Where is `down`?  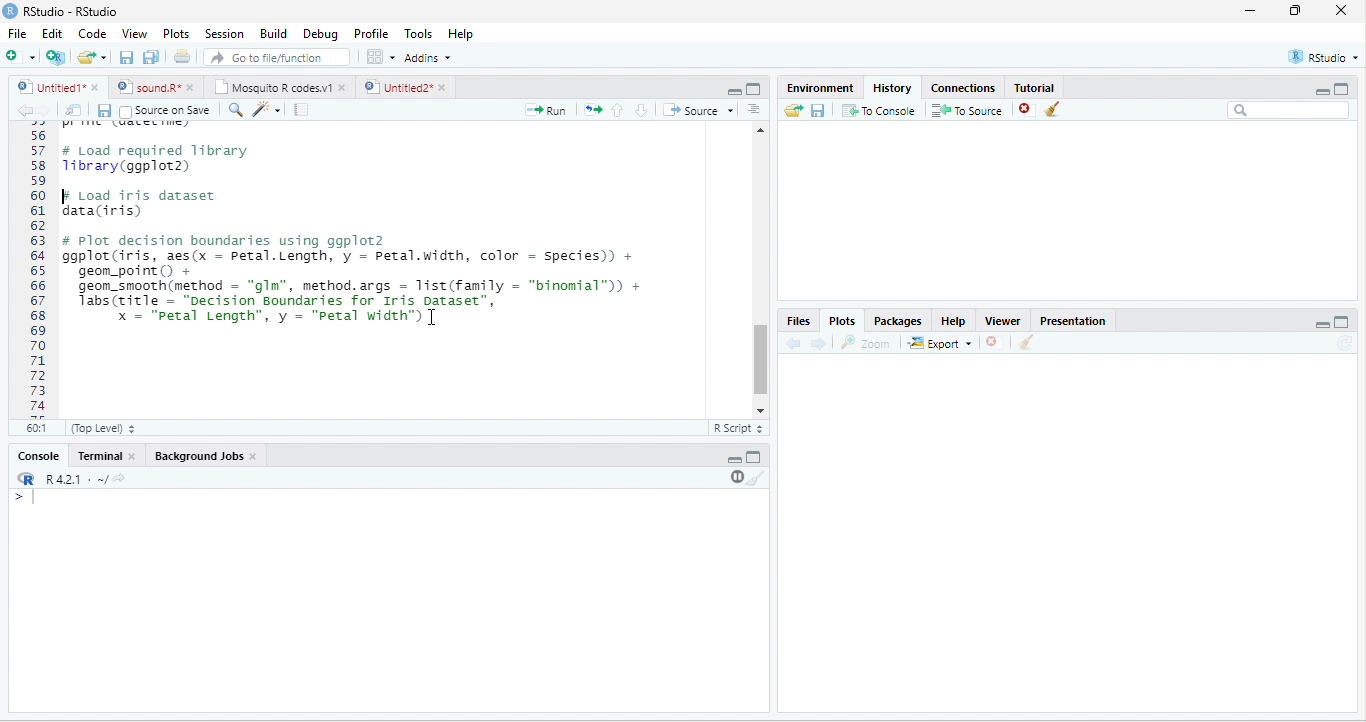 down is located at coordinates (641, 110).